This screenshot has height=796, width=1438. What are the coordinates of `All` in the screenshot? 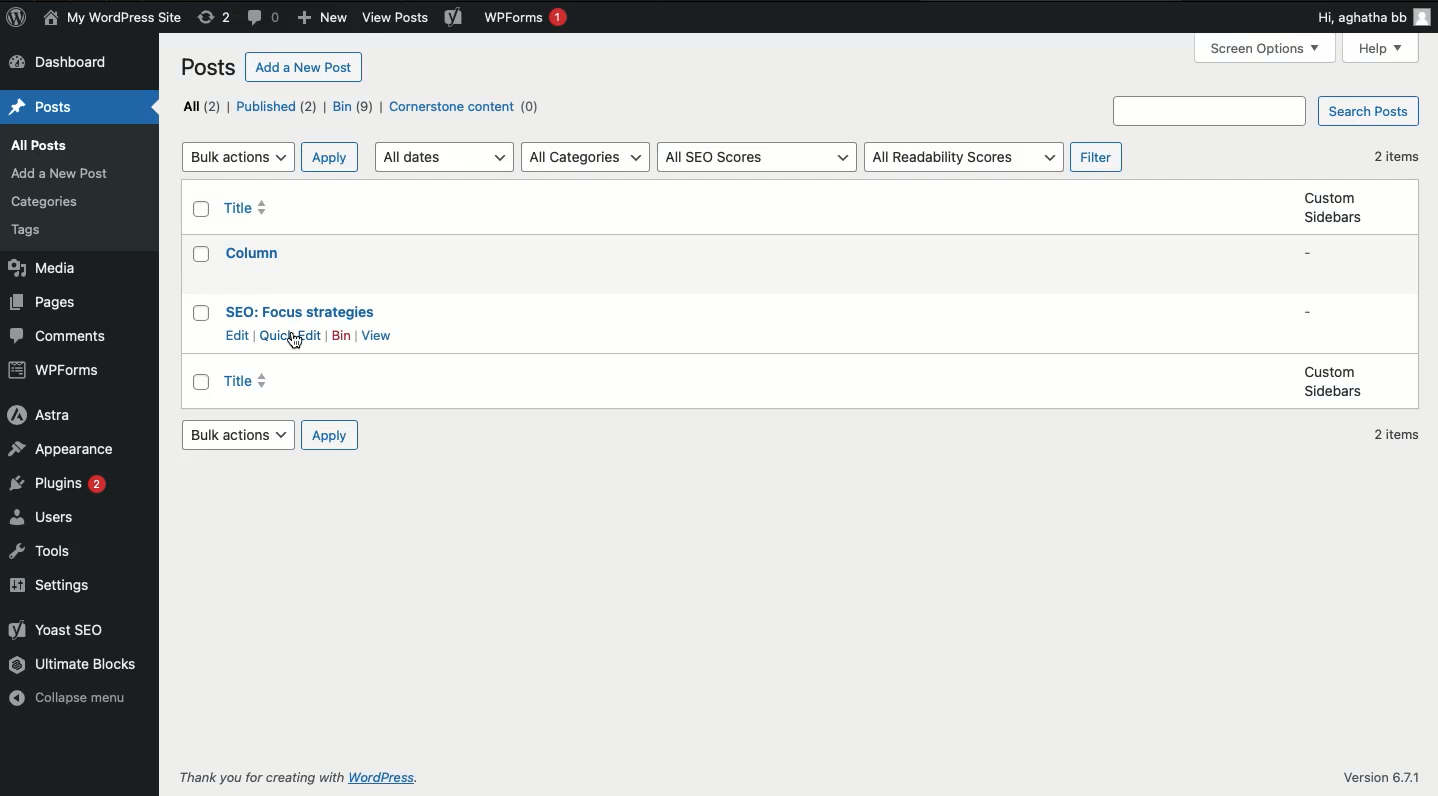 It's located at (202, 106).